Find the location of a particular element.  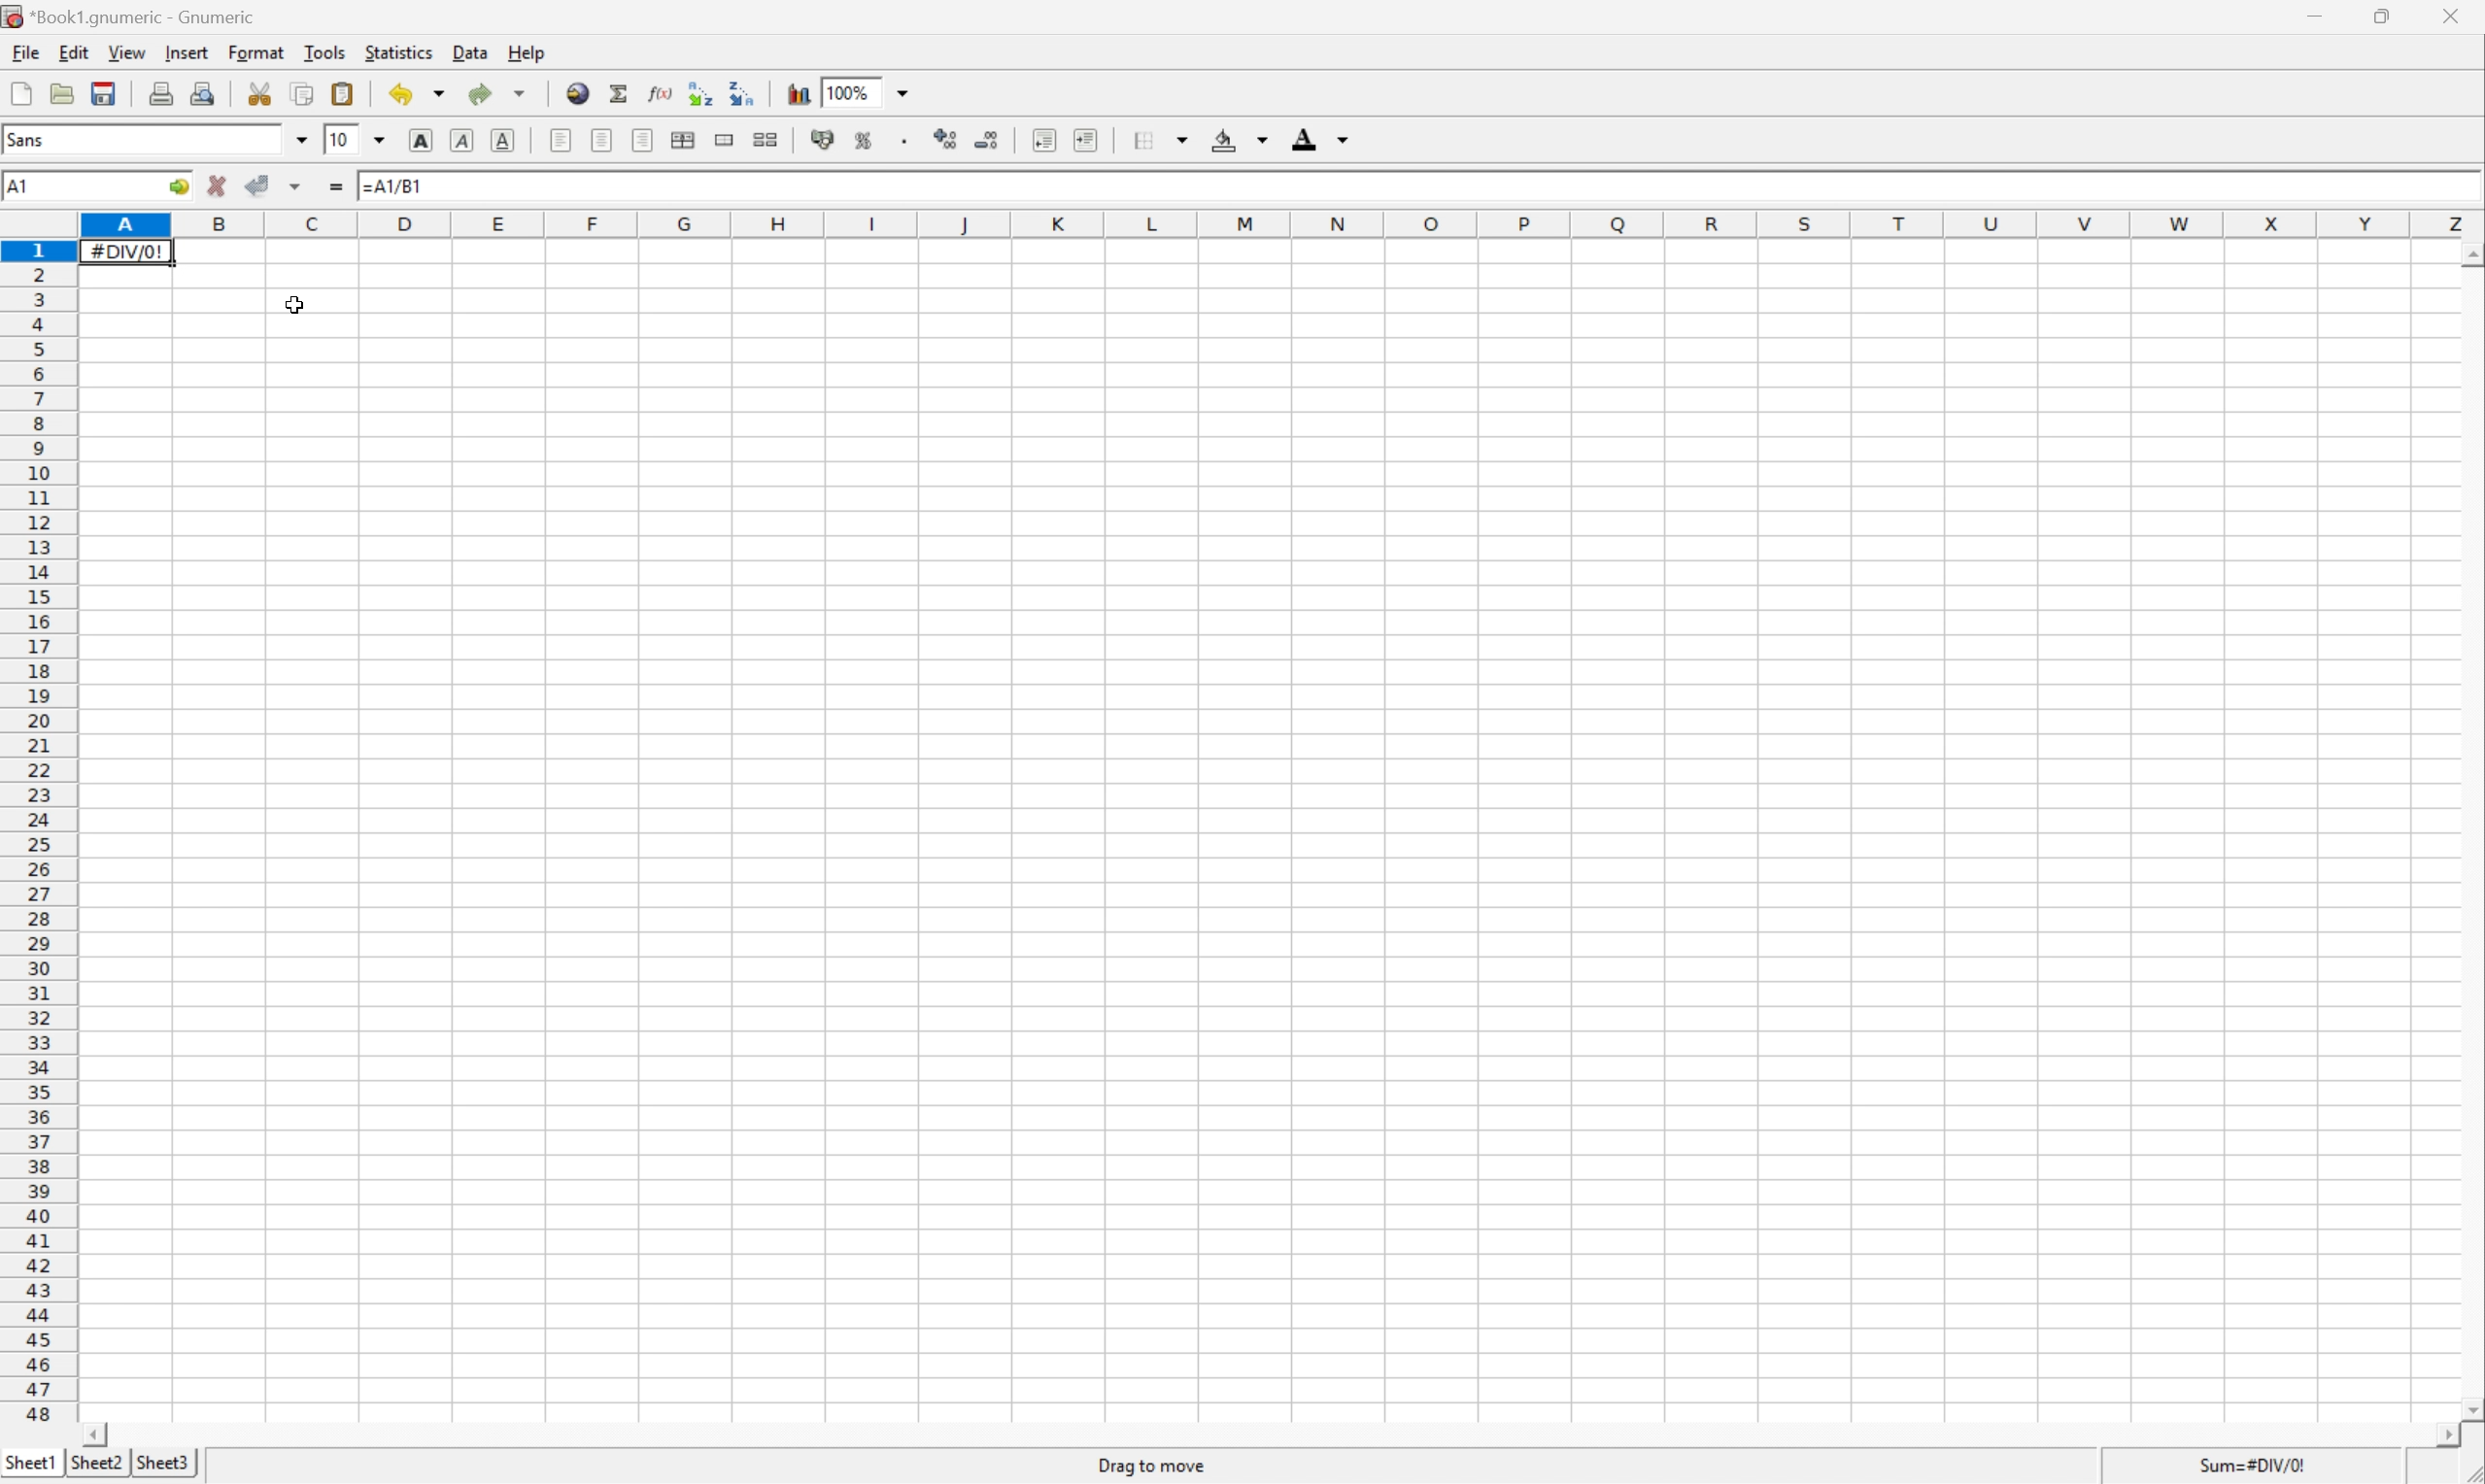

Drop down is located at coordinates (524, 93).